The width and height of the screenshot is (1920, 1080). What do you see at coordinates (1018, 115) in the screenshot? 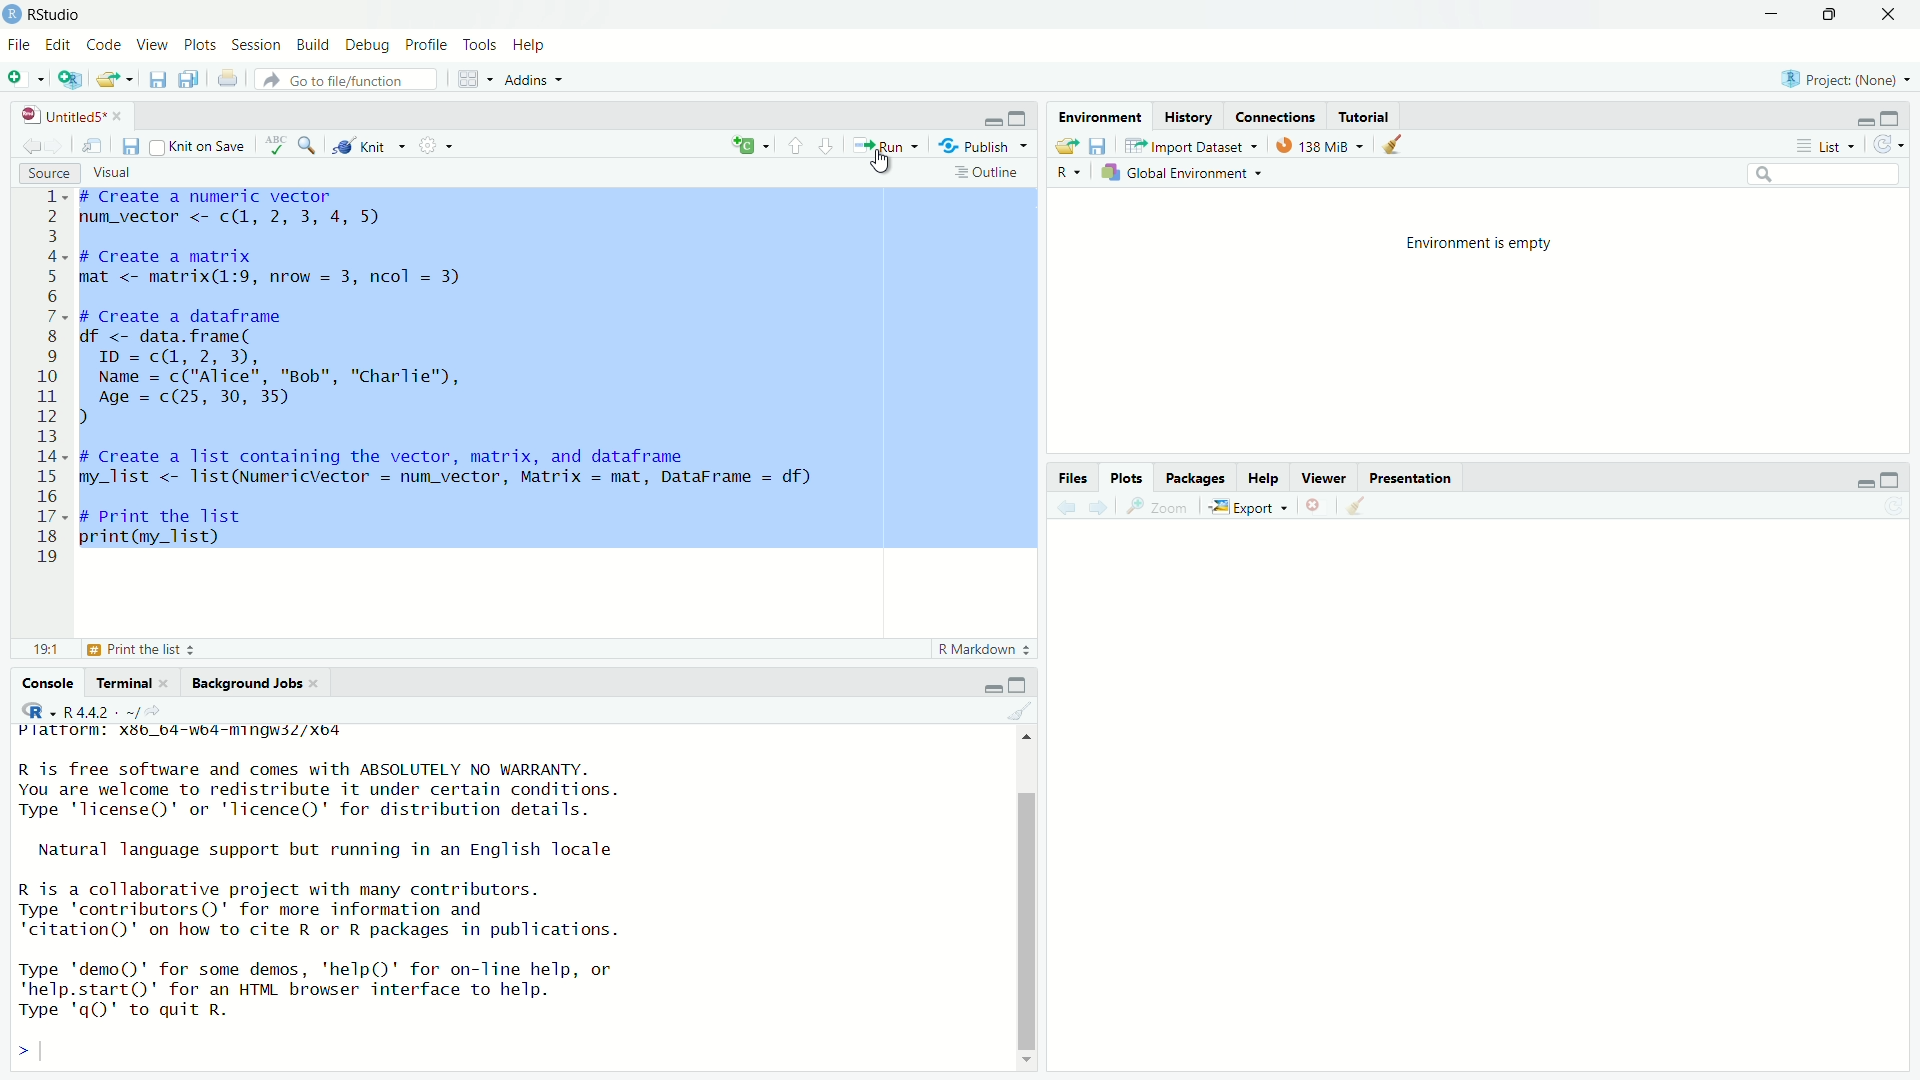
I see `maximise` at bounding box center [1018, 115].